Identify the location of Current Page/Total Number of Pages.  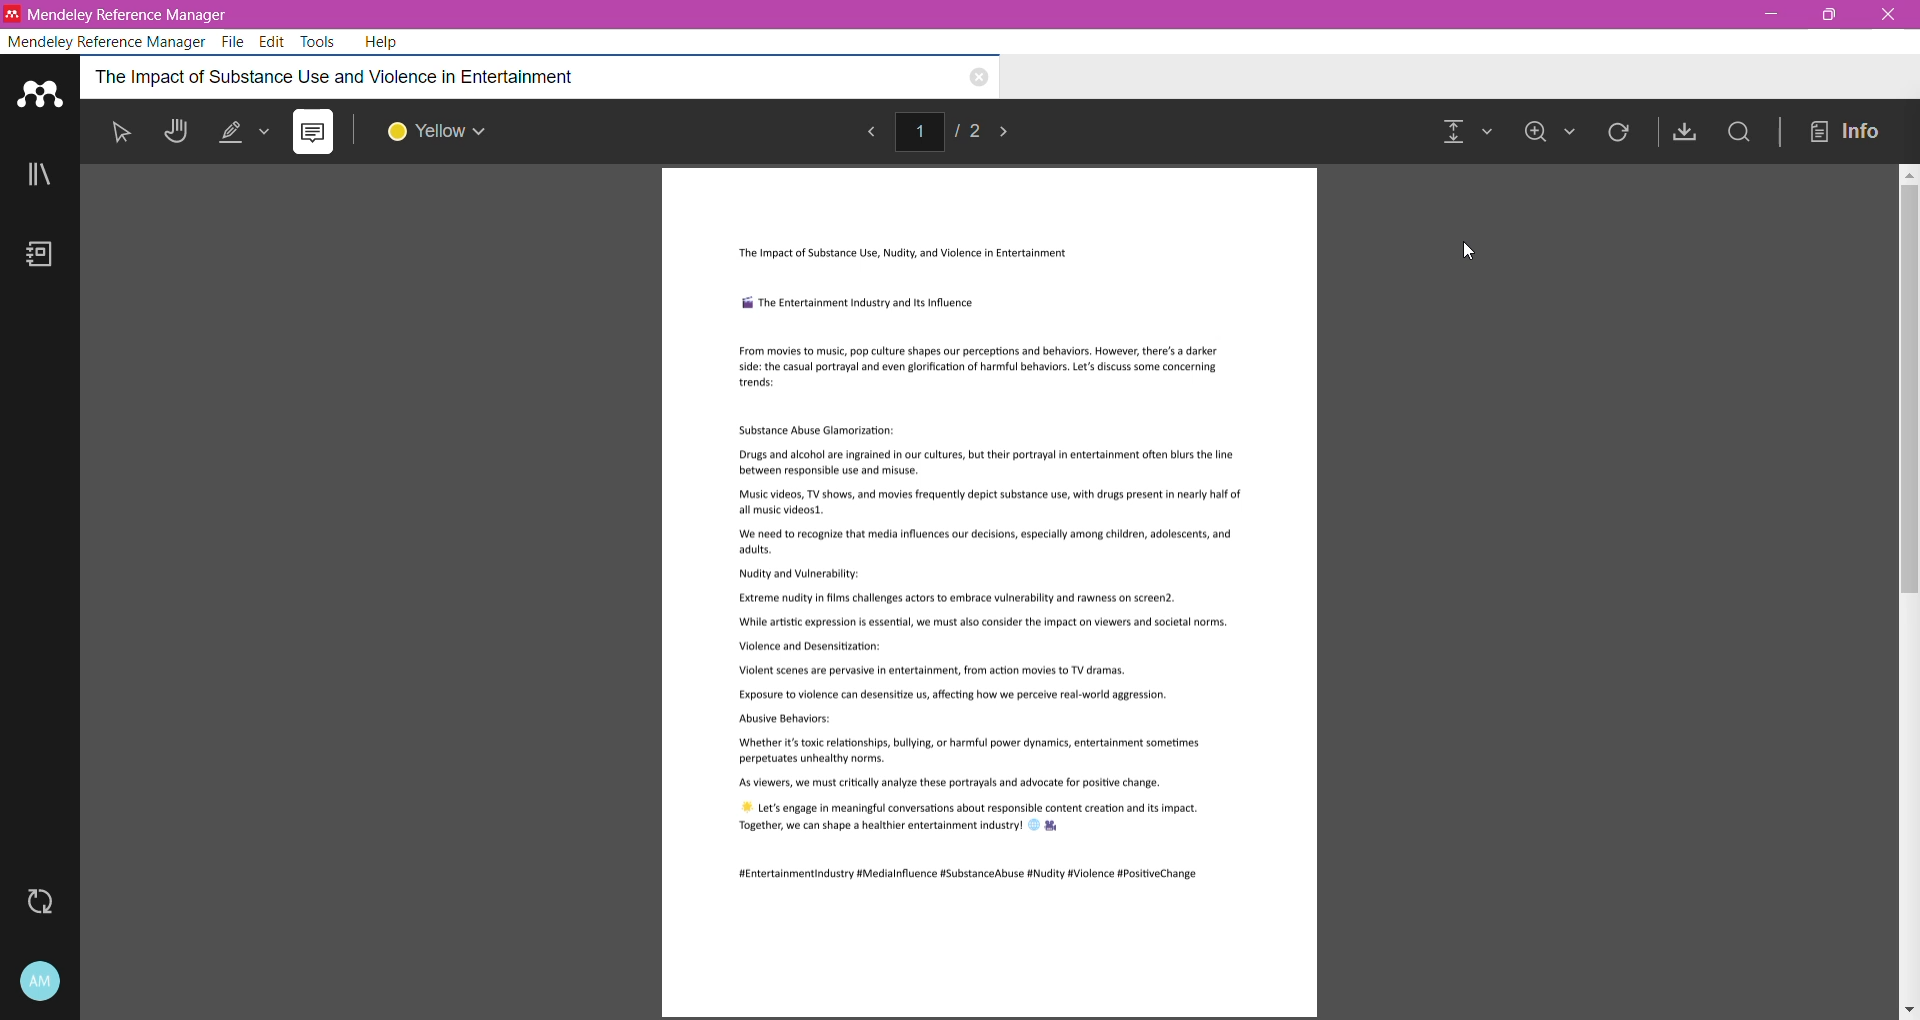
(944, 130).